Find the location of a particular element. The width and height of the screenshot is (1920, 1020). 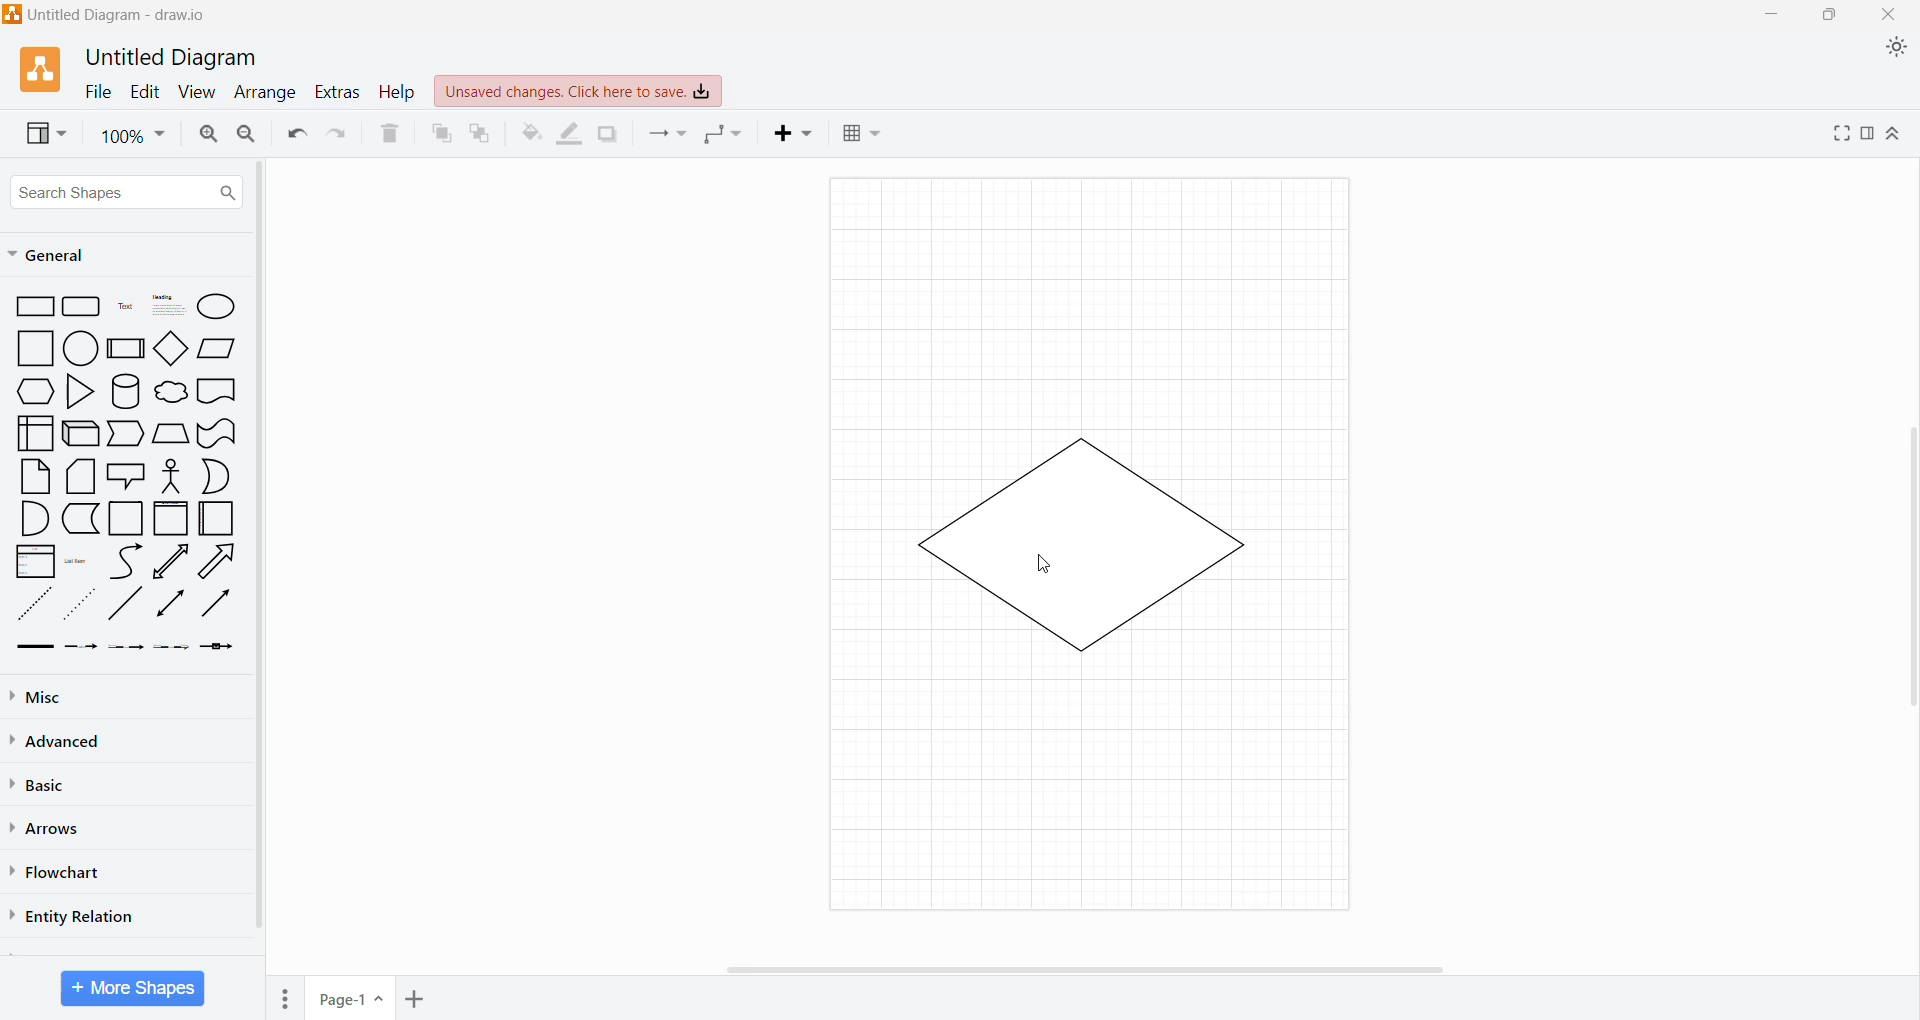

Circle is located at coordinates (83, 349).